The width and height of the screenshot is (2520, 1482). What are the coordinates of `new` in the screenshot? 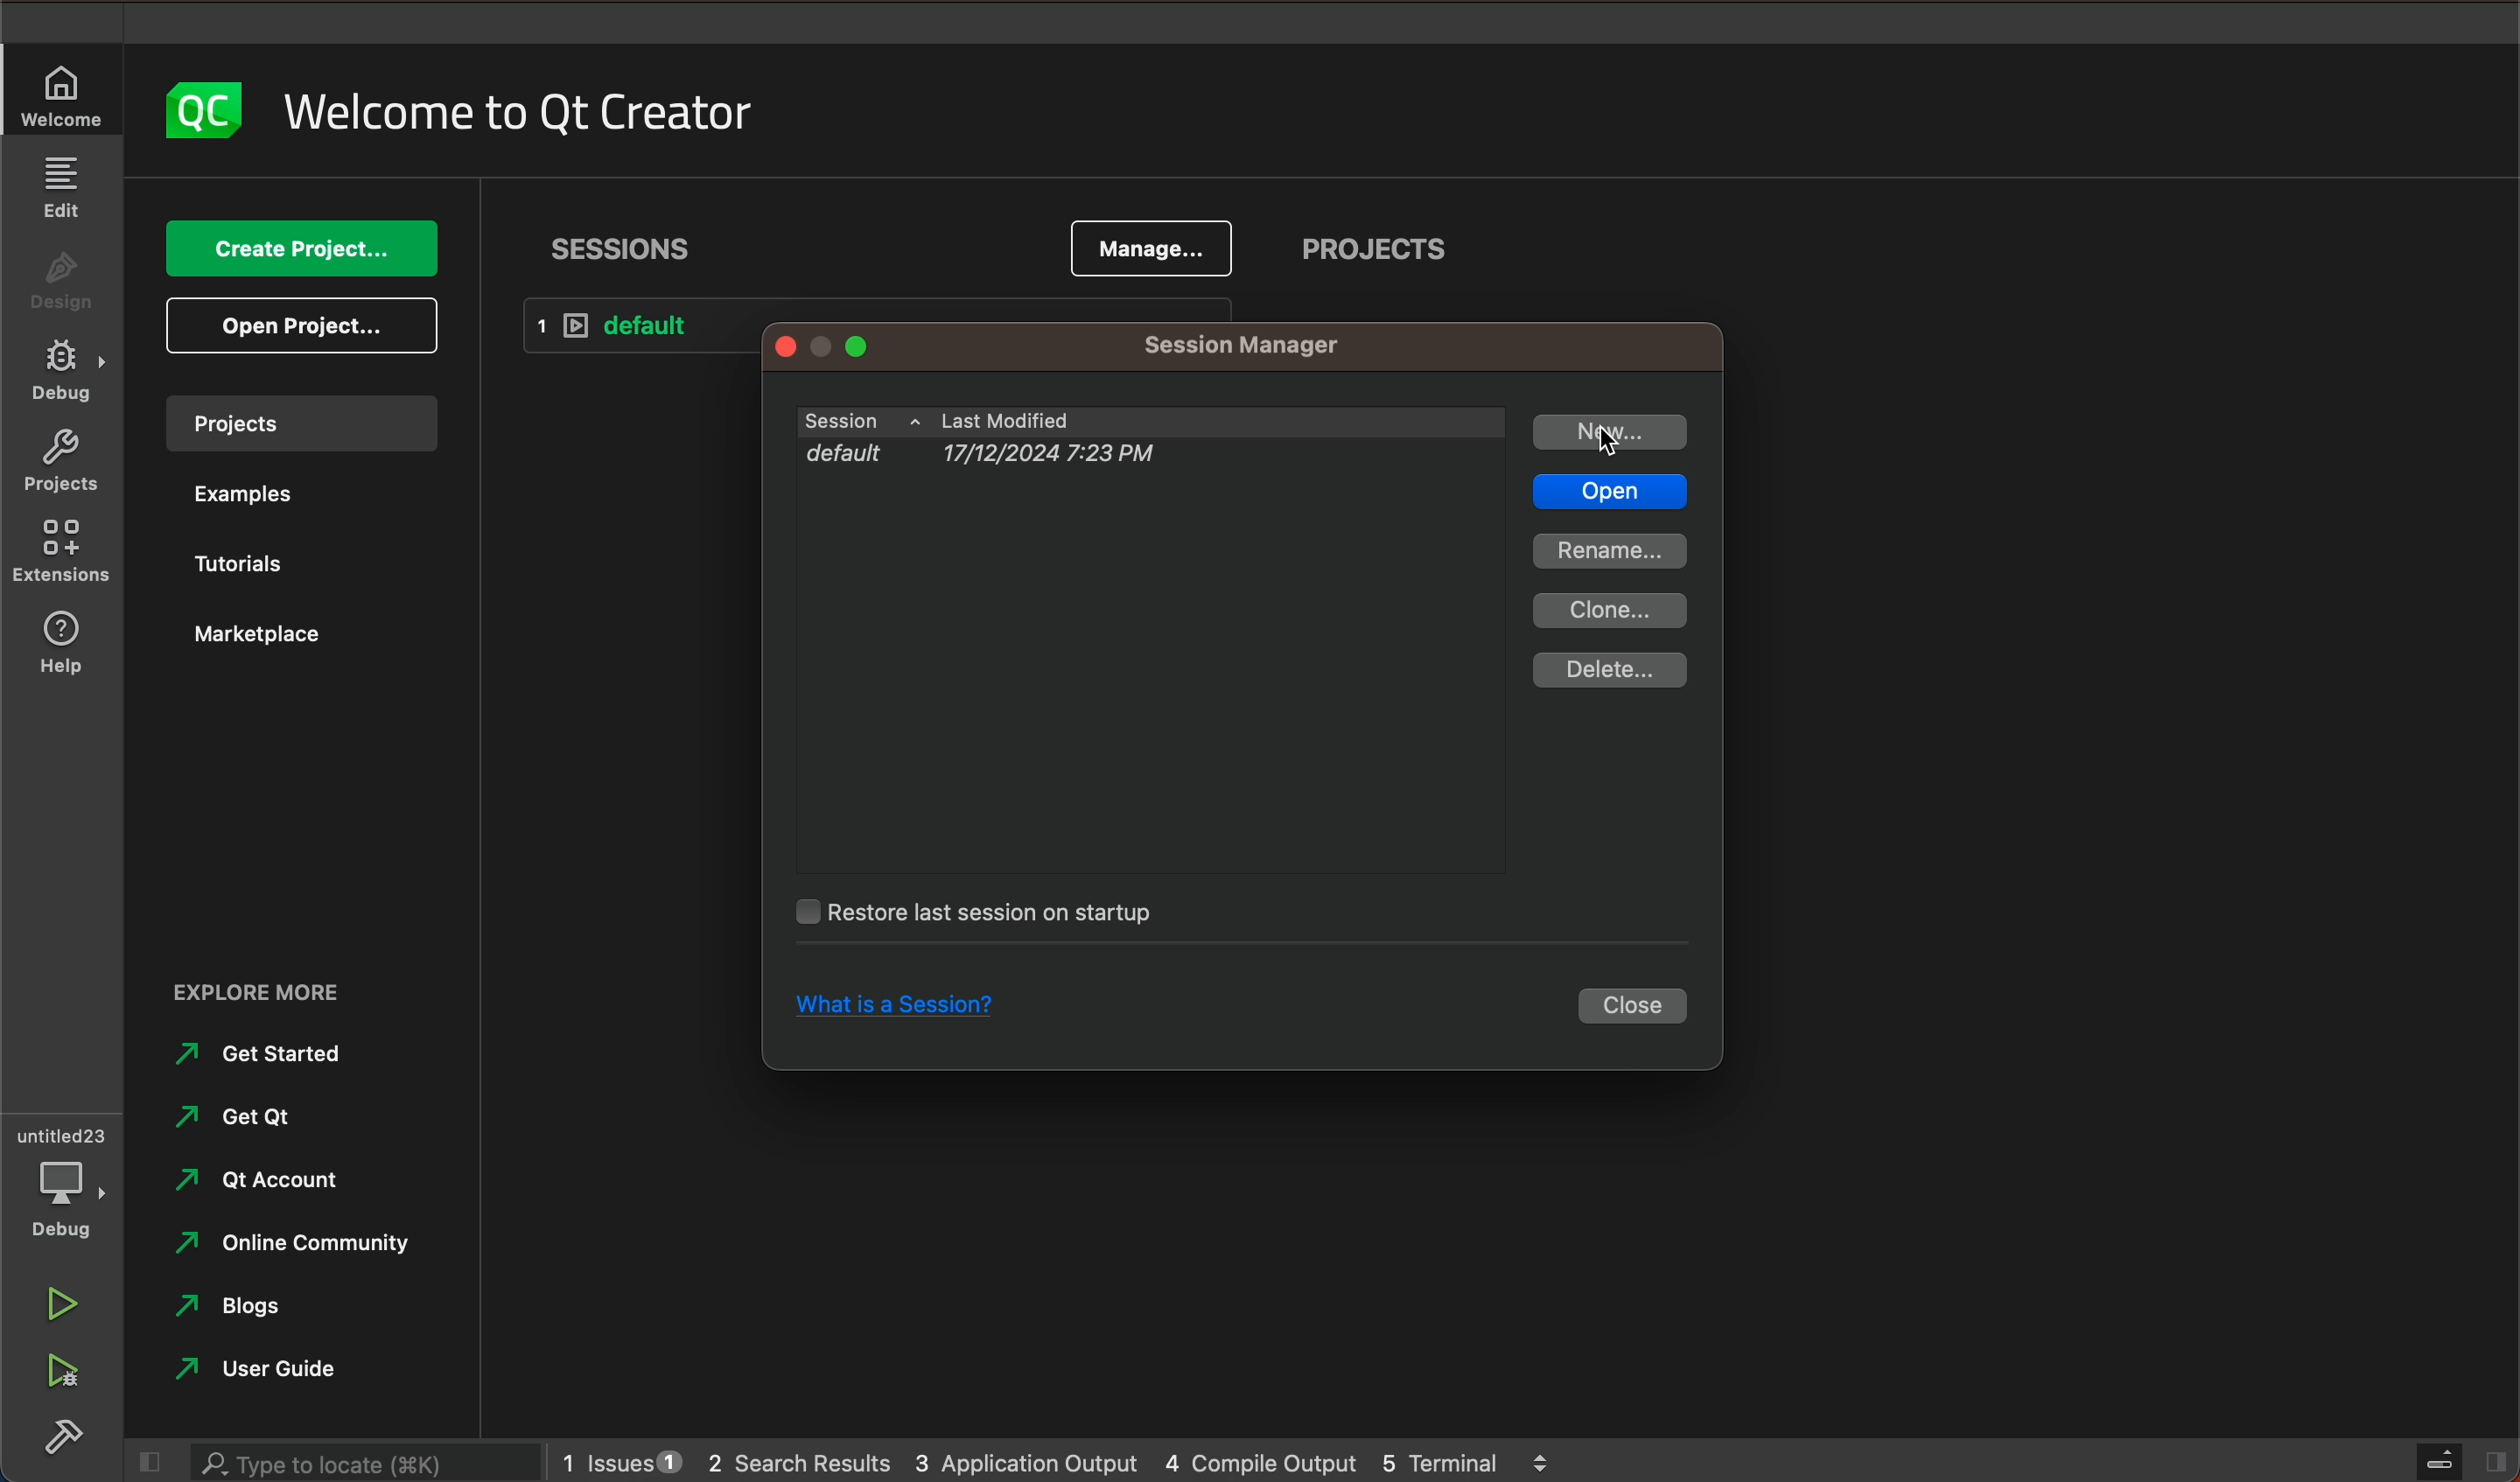 It's located at (1612, 432).